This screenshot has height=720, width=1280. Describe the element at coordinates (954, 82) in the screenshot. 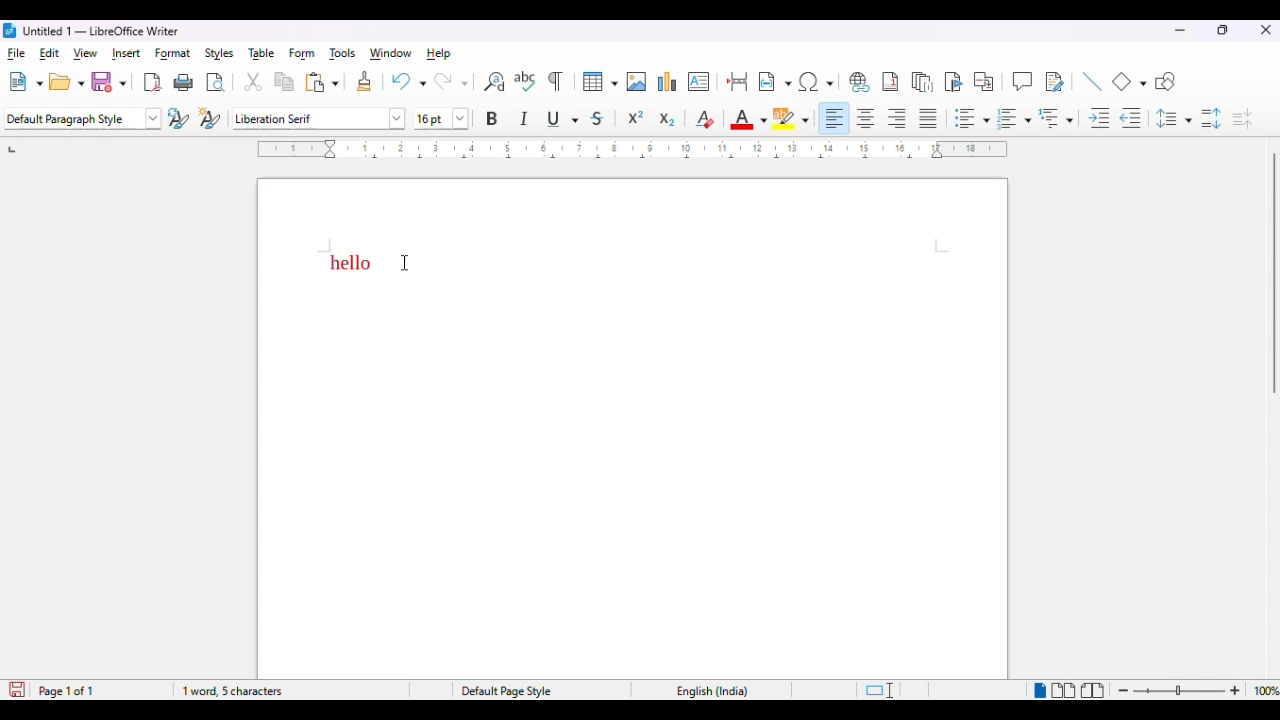

I see `insert bookmark` at that location.